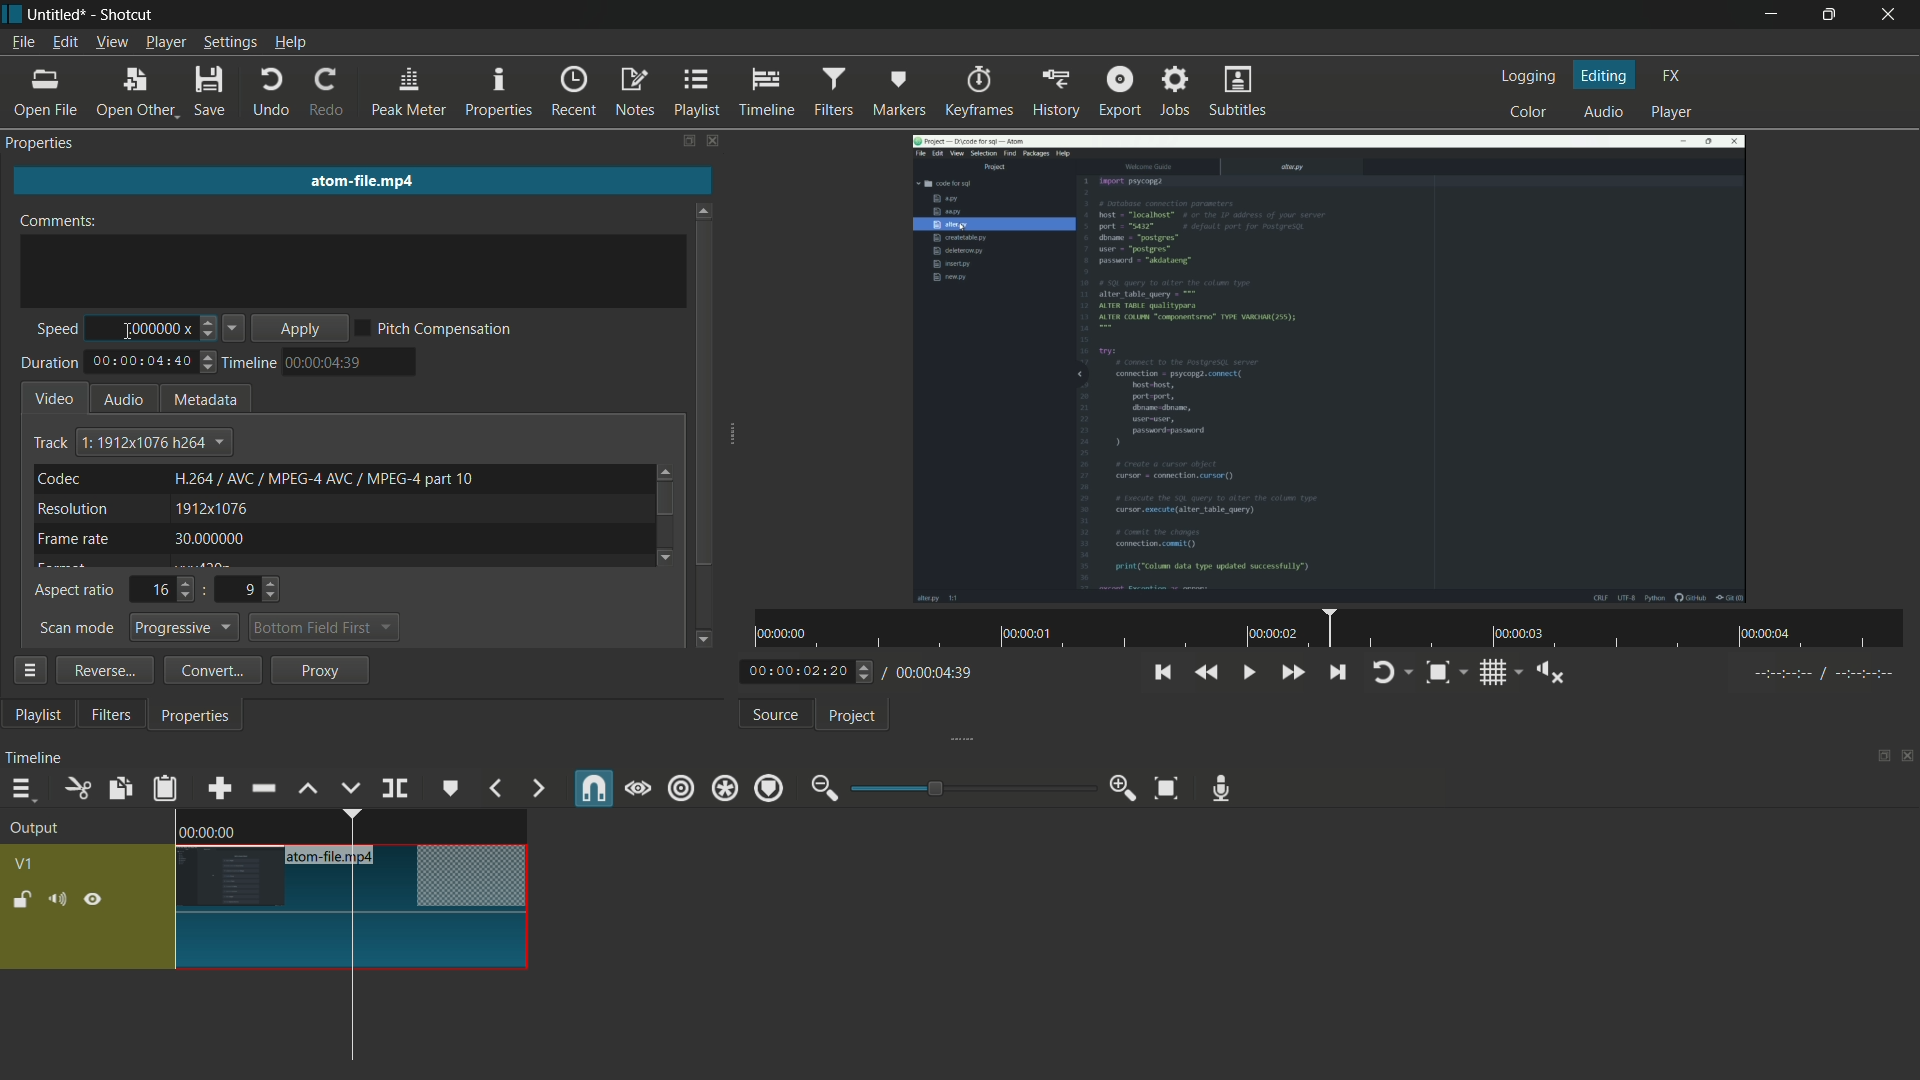 The width and height of the screenshot is (1920, 1080). What do you see at coordinates (87, 15) in the screenshot?
I see `~ Untitled* - Shotcut` at bounding box center [87, 15].